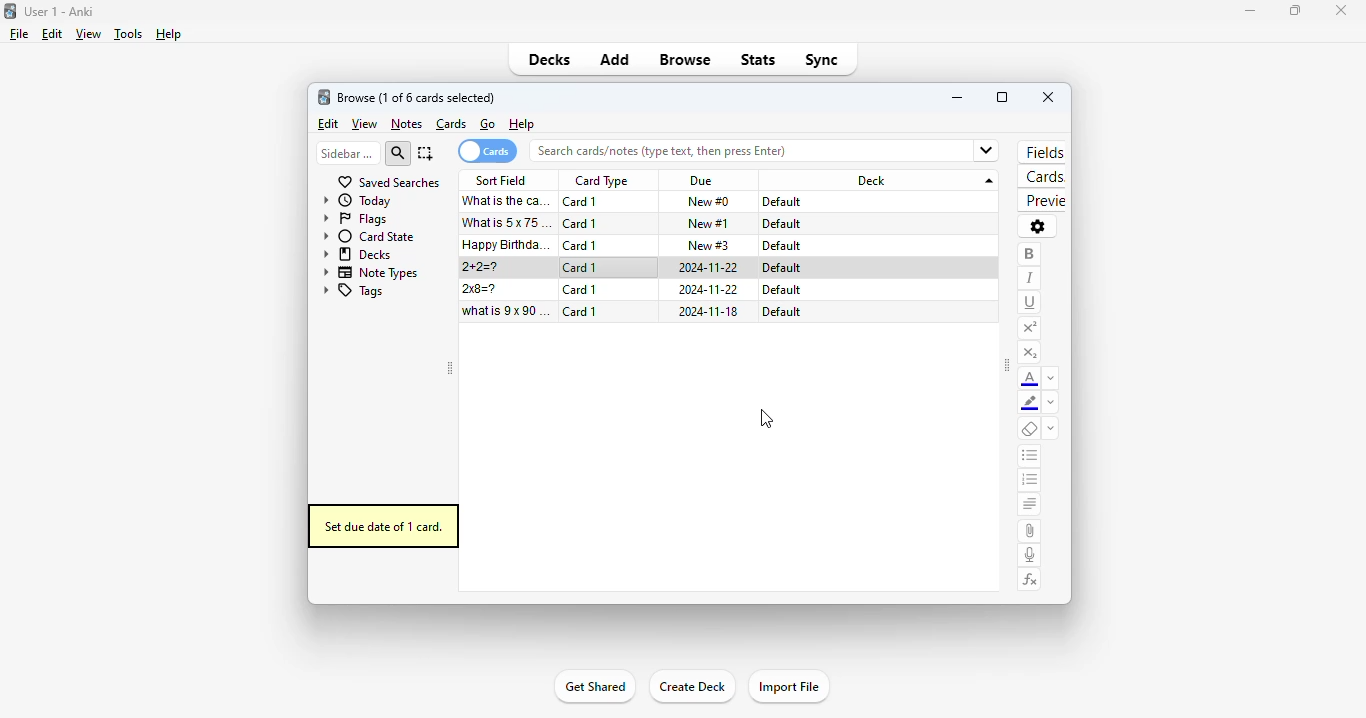 The height and width of the screenshot is (718, 1366). I want to click on 2024-11-22, so click(710, 268).